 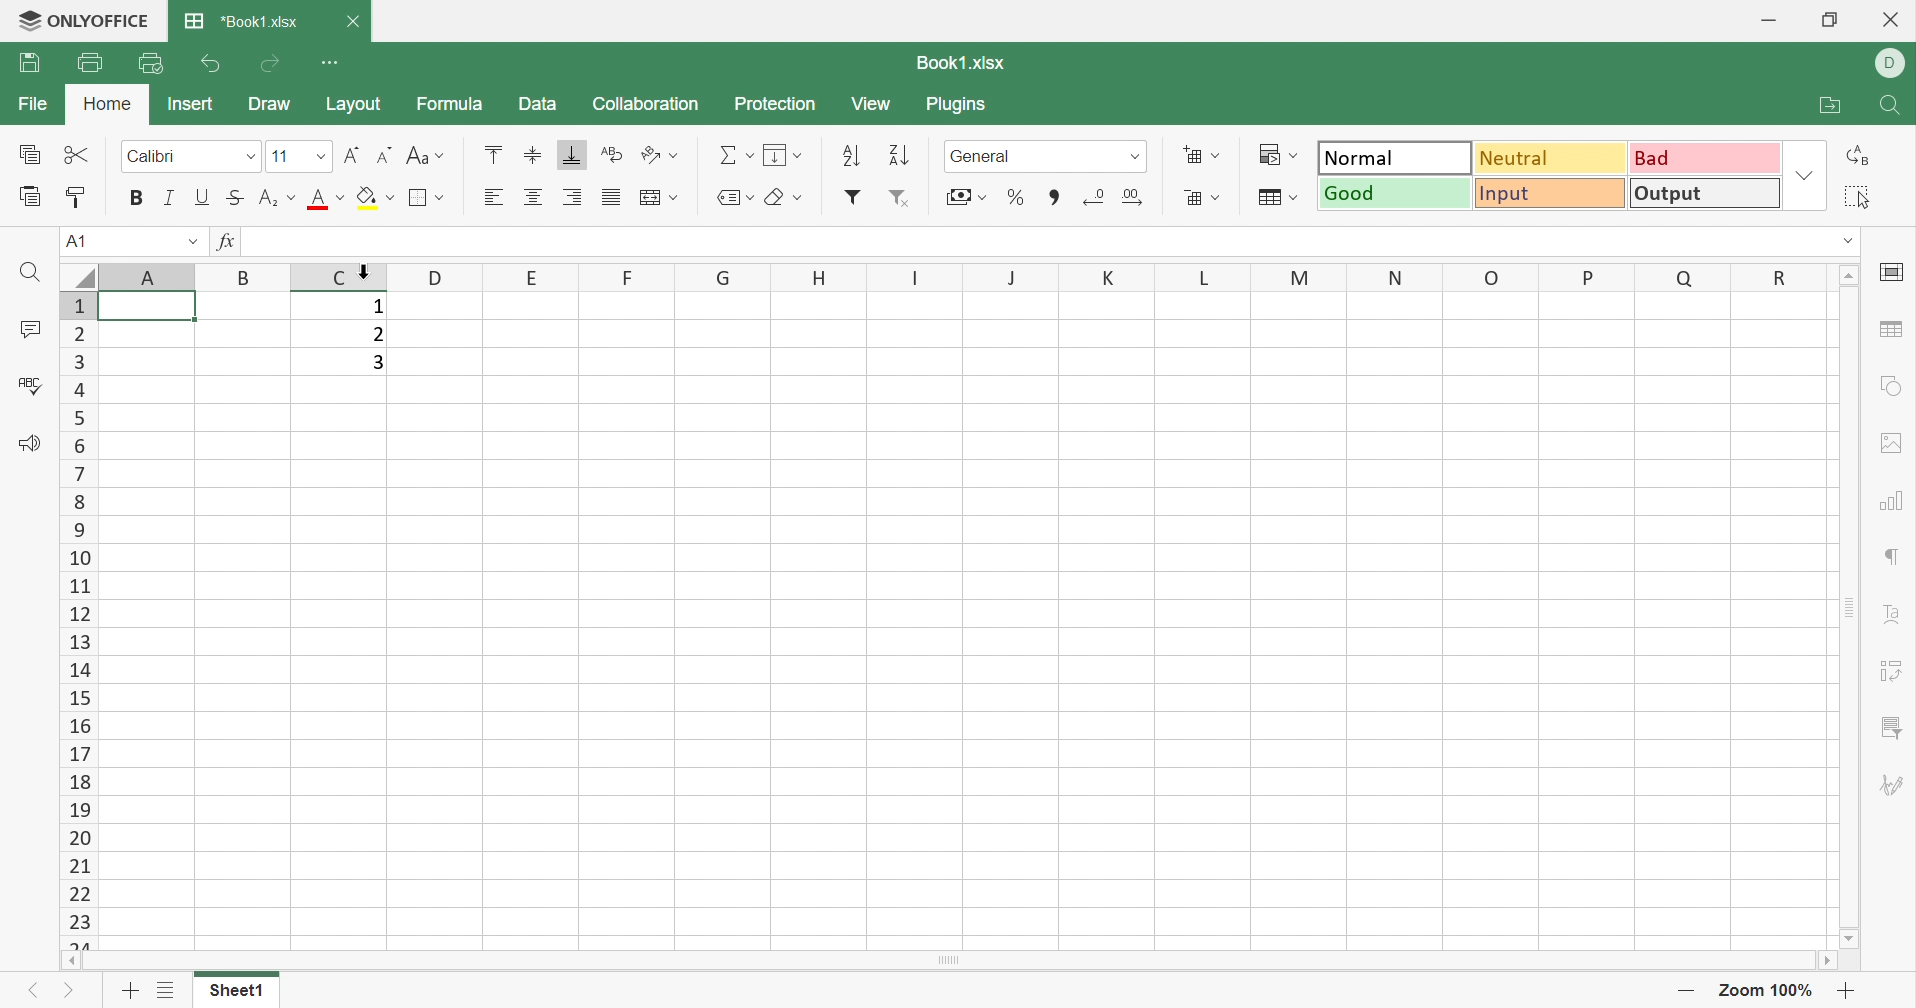 I want to click on DELL, so click(x=1890, y=63).